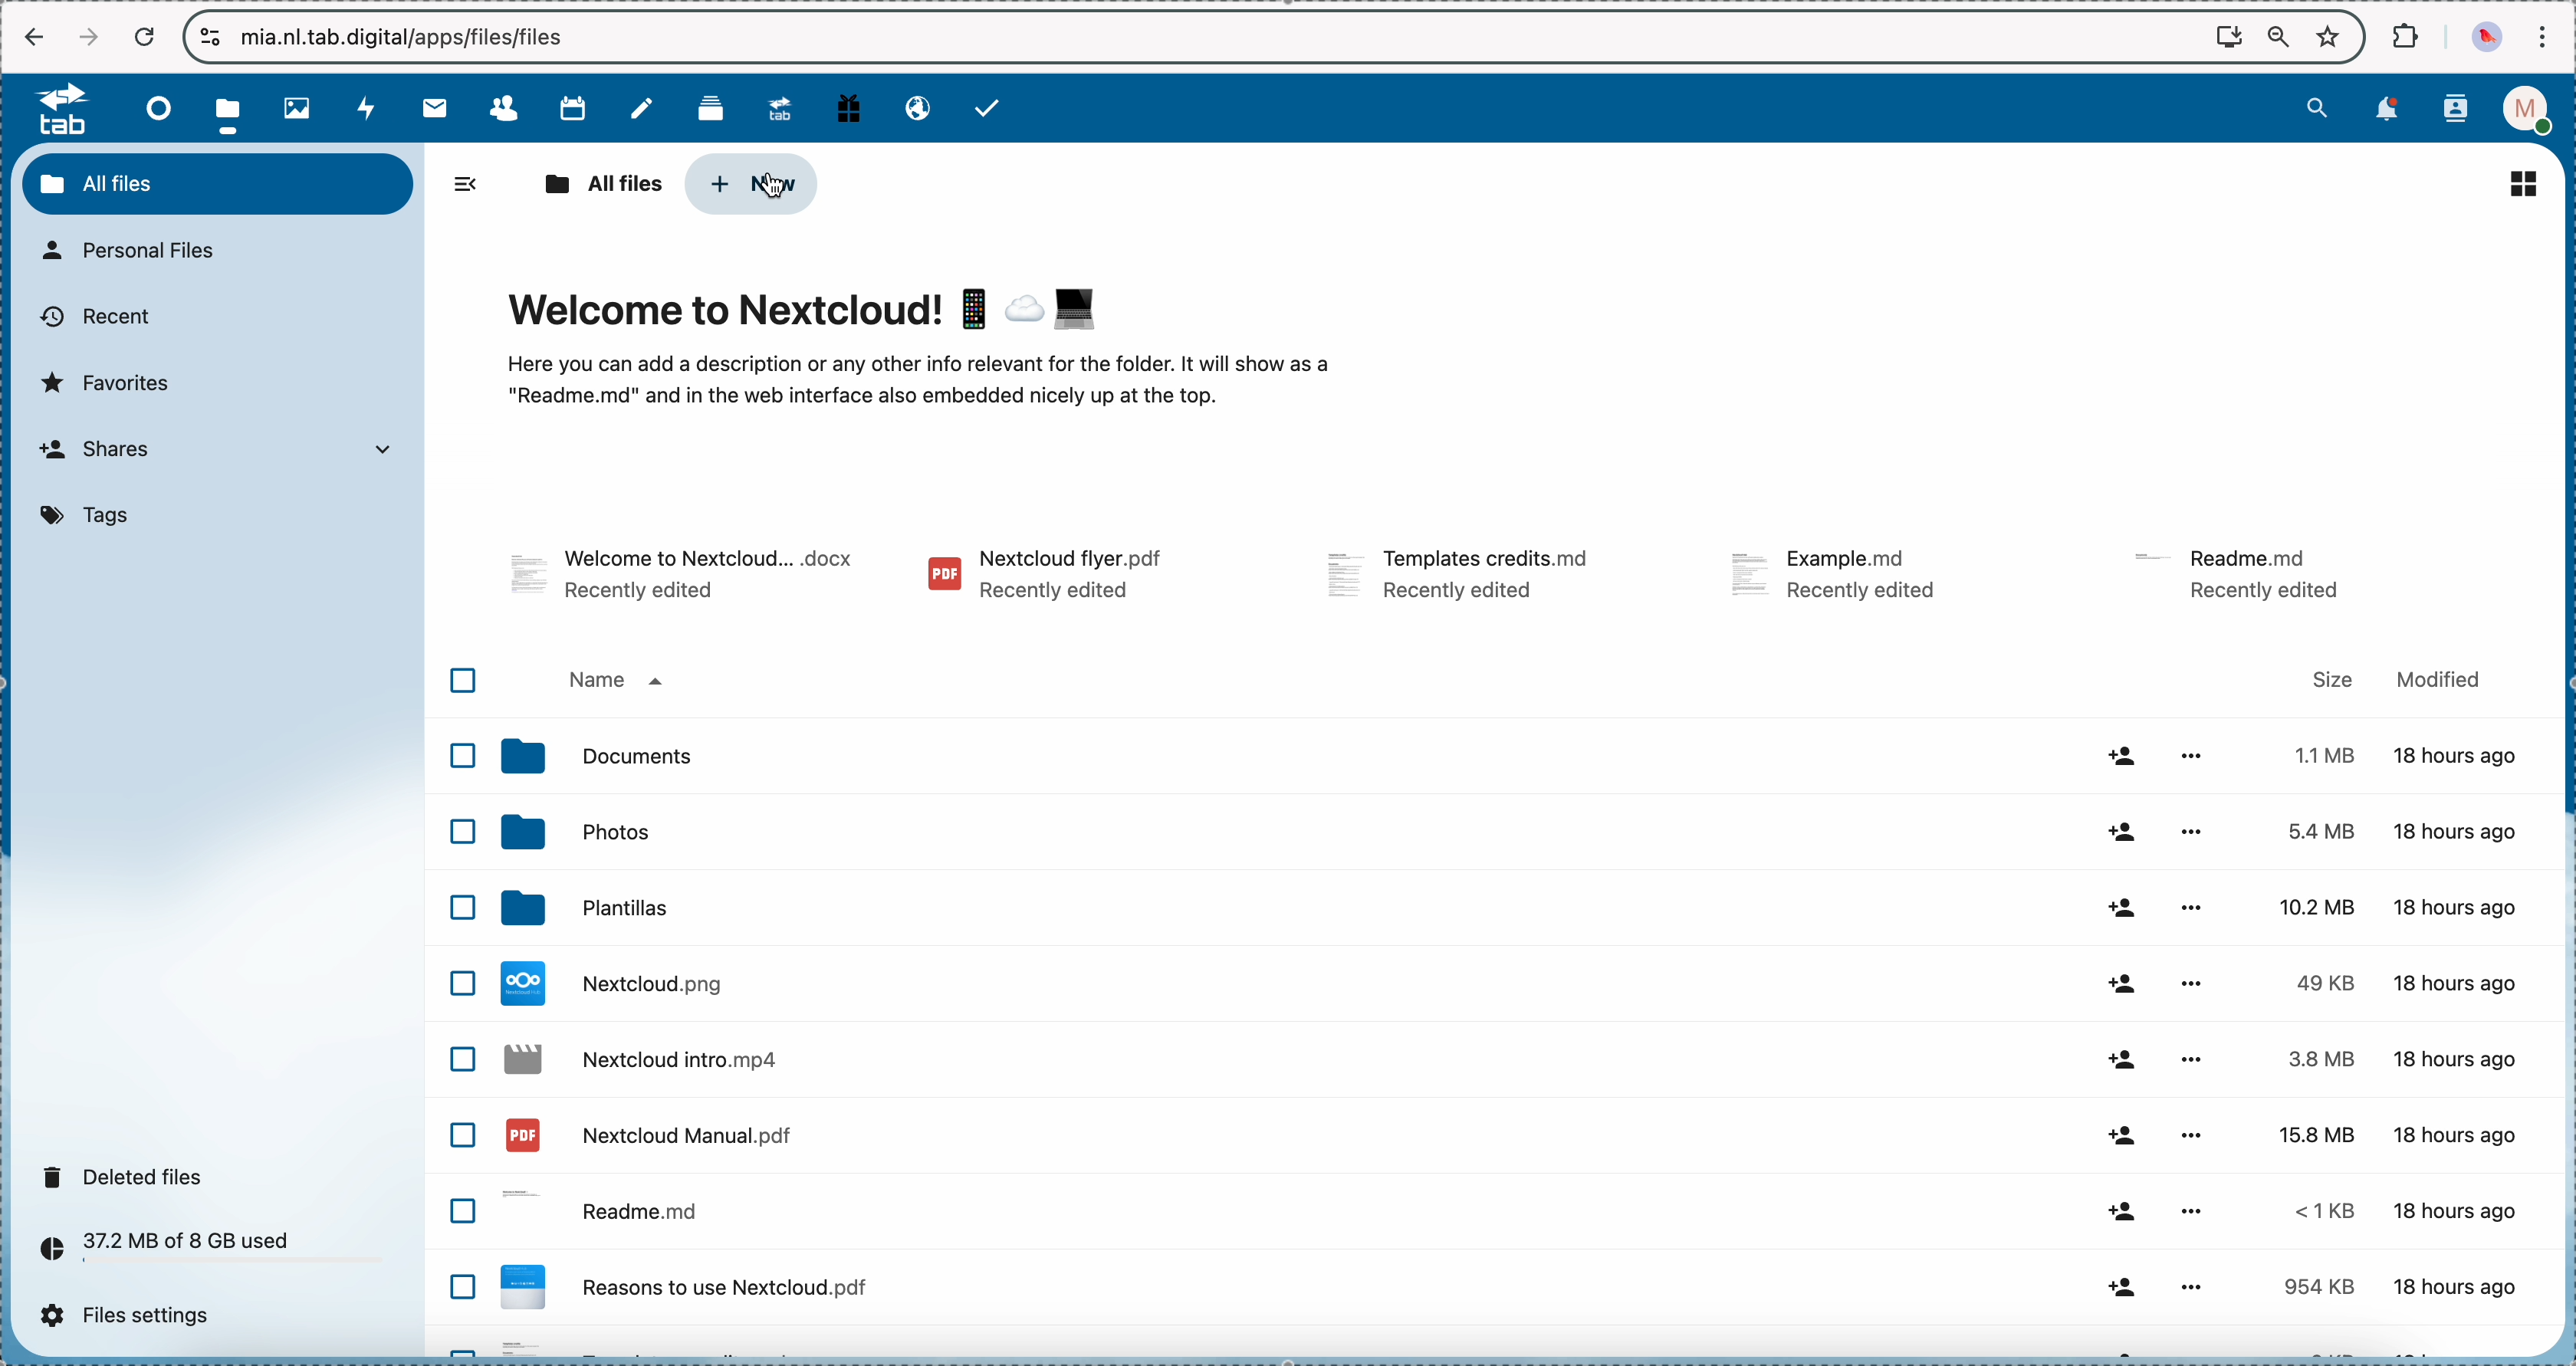 Image resolution: width=2576 pixels, height=1366 pixels. Describe the element at coordinates (433, 107) in the screenshot. I see `mail` at that location.